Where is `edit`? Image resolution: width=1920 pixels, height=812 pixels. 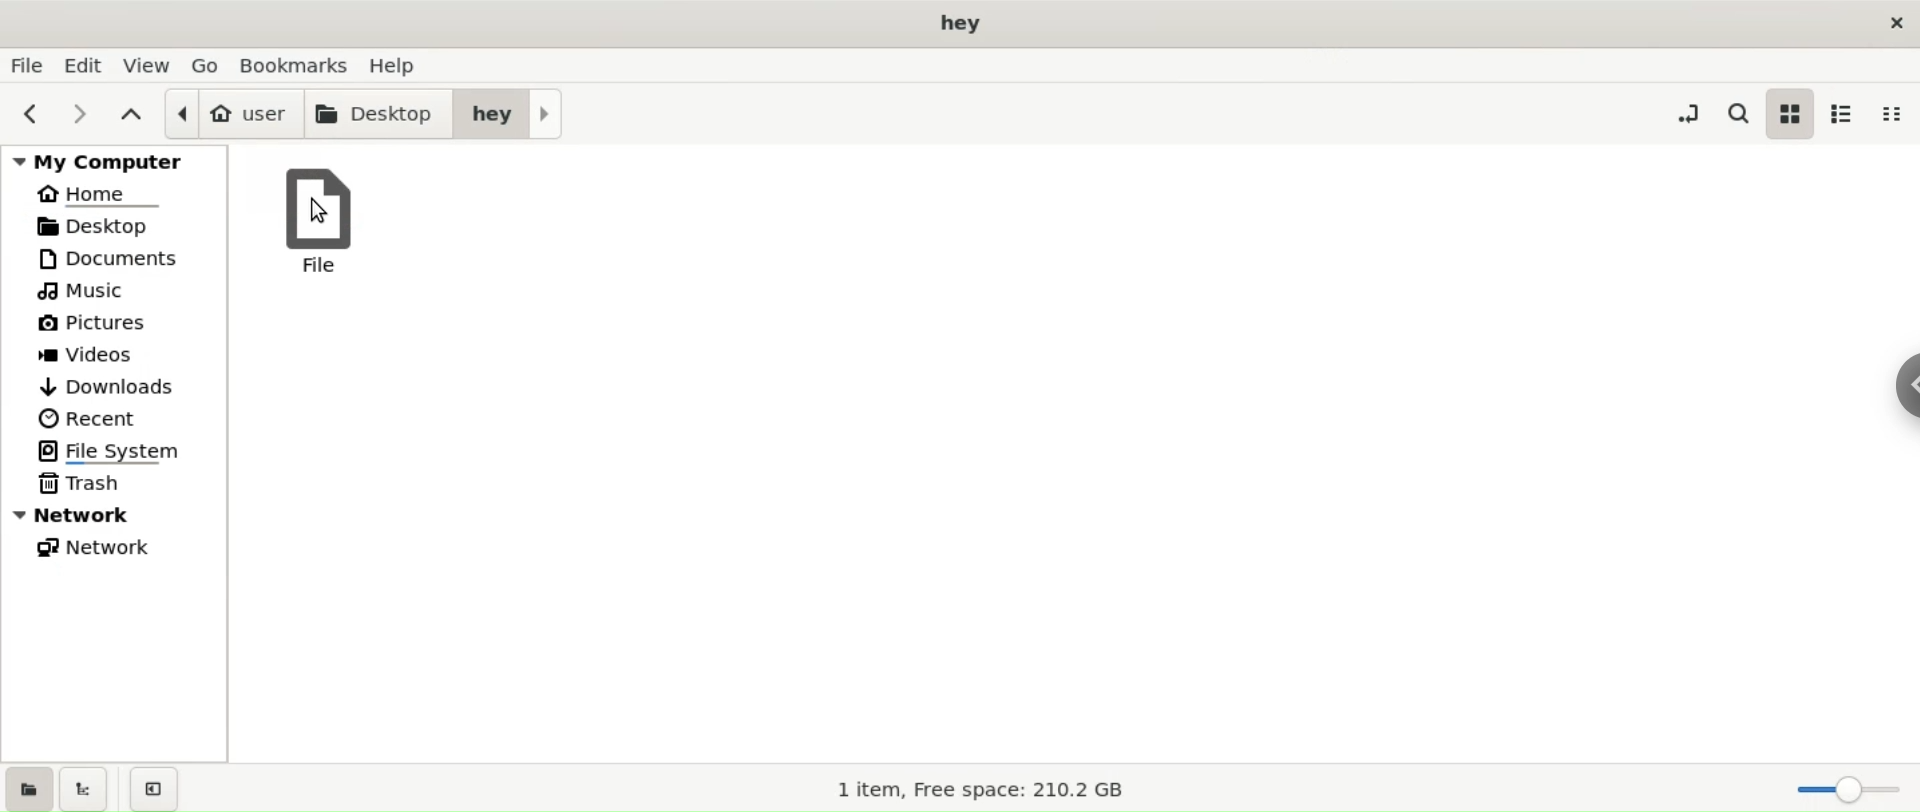
edit is located at coordinates (87, 66).